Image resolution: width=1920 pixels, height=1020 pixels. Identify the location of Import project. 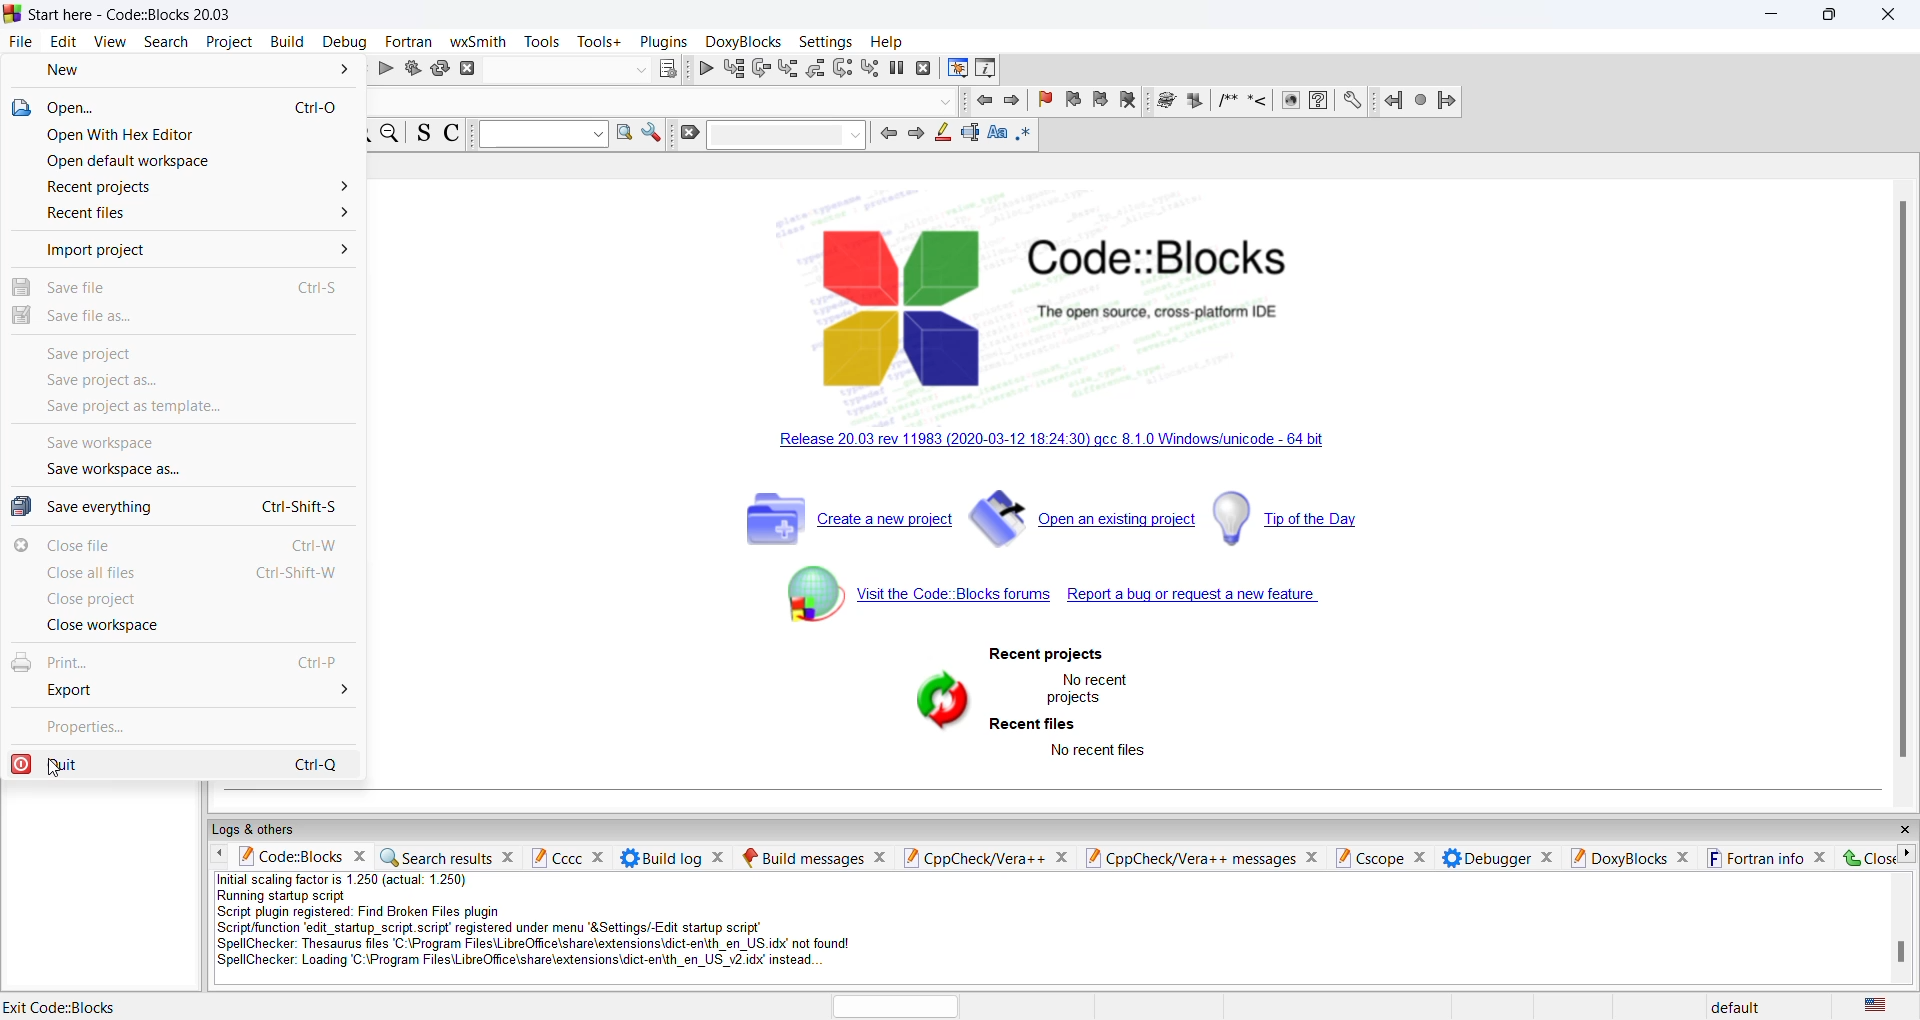
(198, 250).